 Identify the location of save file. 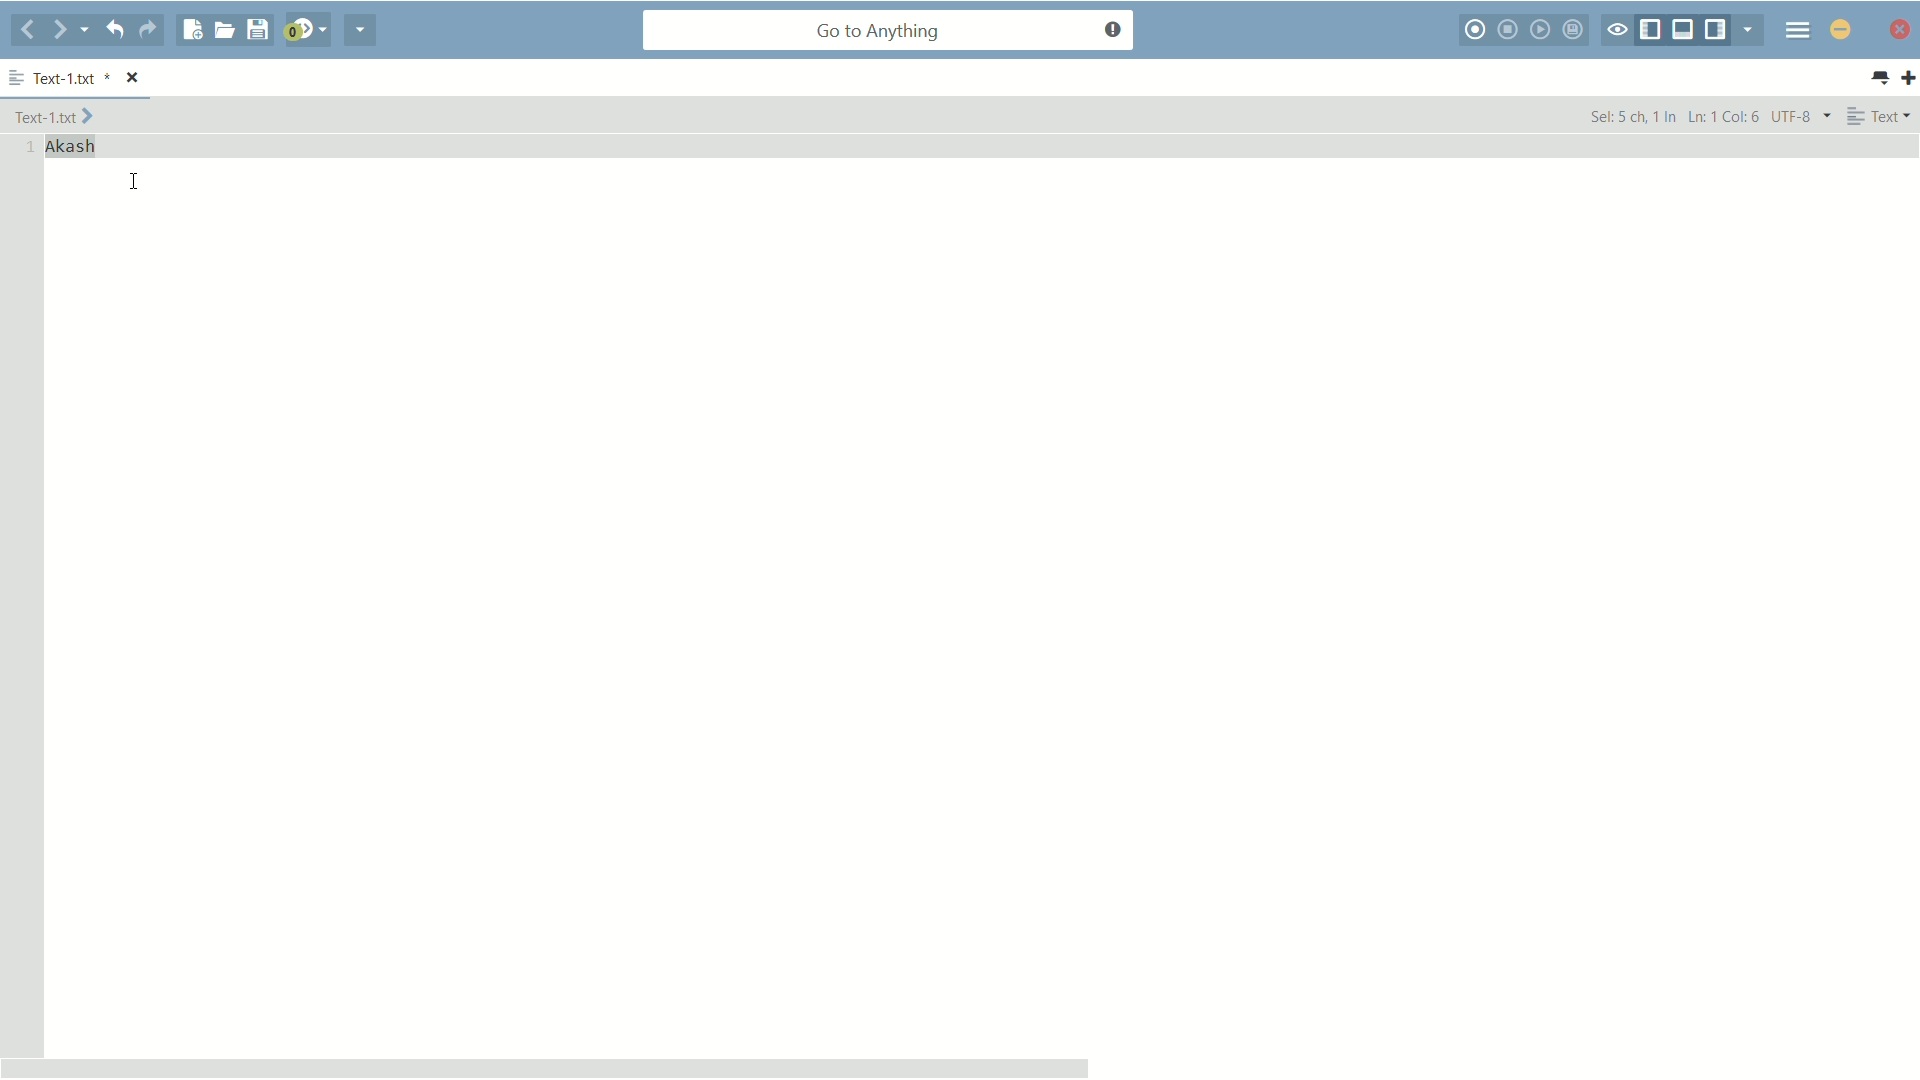
(257, 31).